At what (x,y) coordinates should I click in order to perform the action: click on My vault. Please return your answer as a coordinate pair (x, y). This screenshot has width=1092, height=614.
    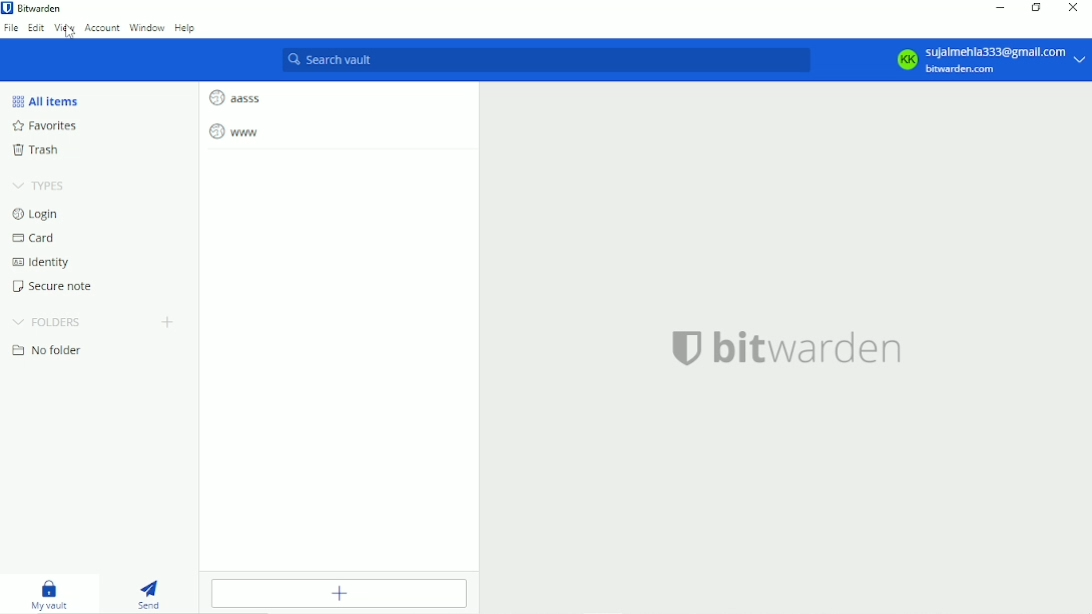
    Looking at the image, I should click on (54, 593).